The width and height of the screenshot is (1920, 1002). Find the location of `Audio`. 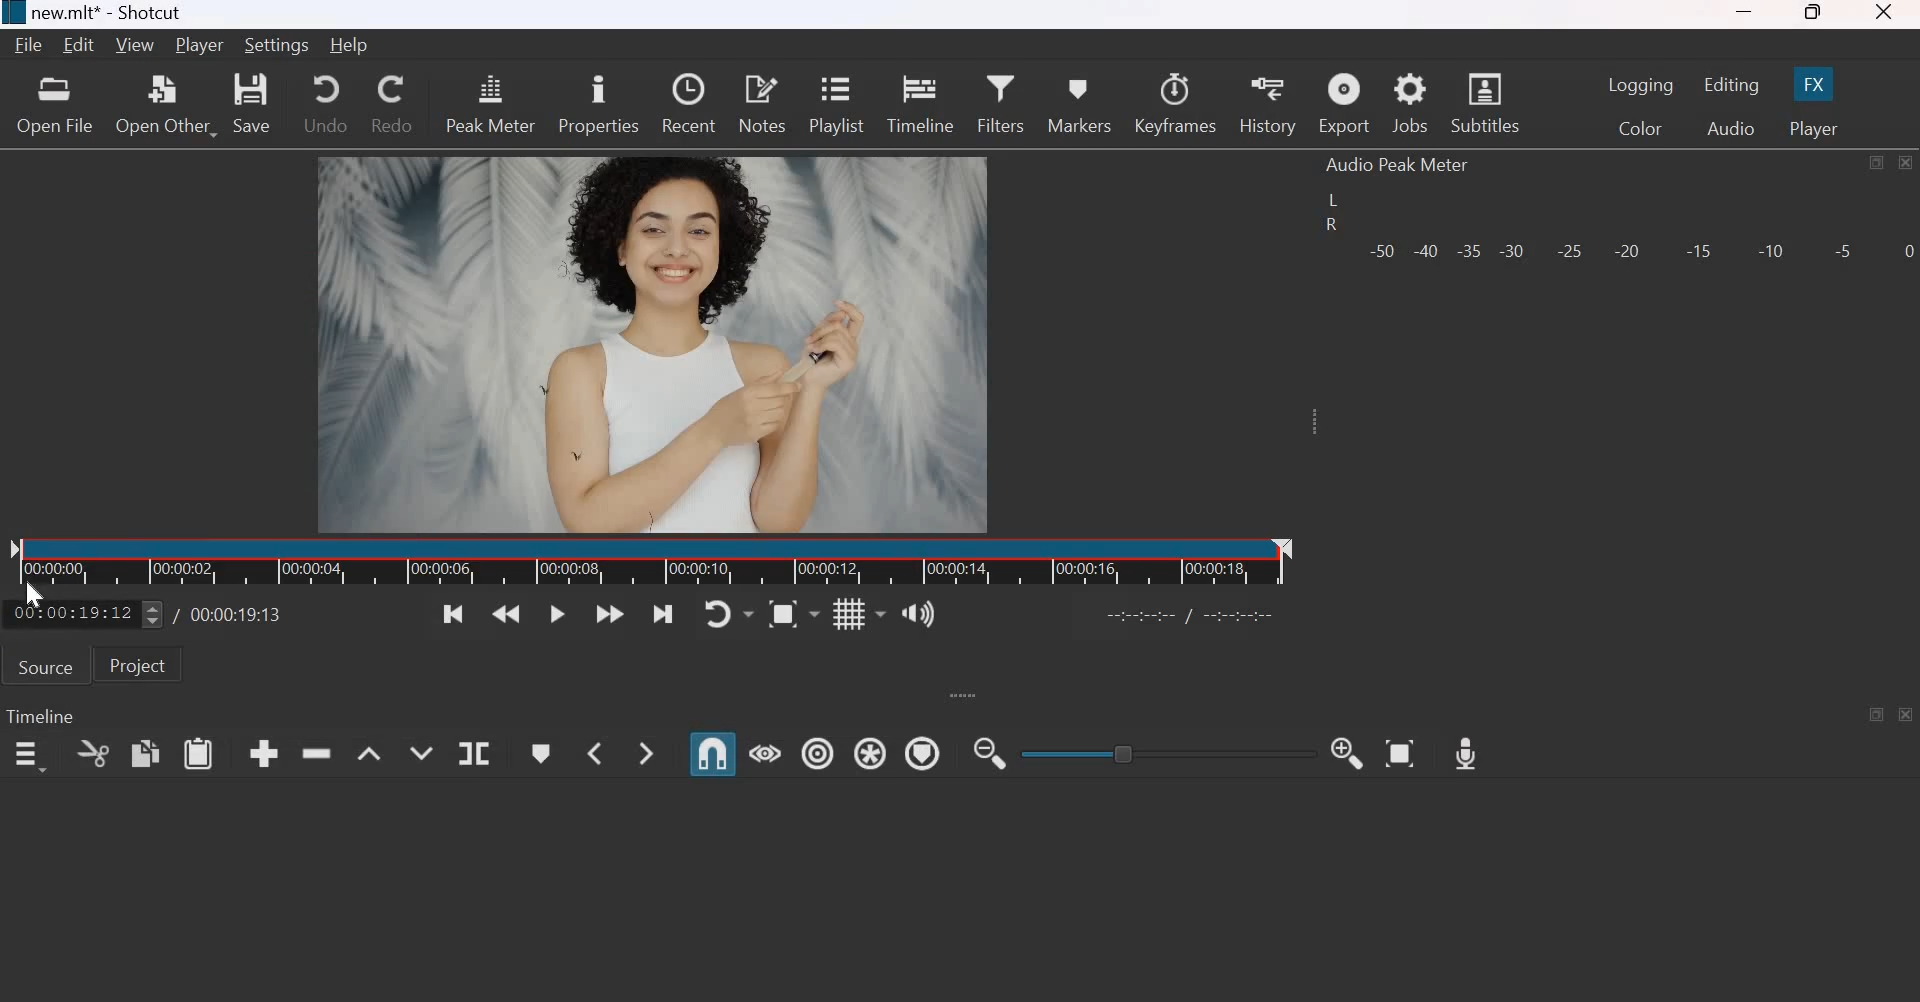

Audio is located at coordinates (1731, 129).